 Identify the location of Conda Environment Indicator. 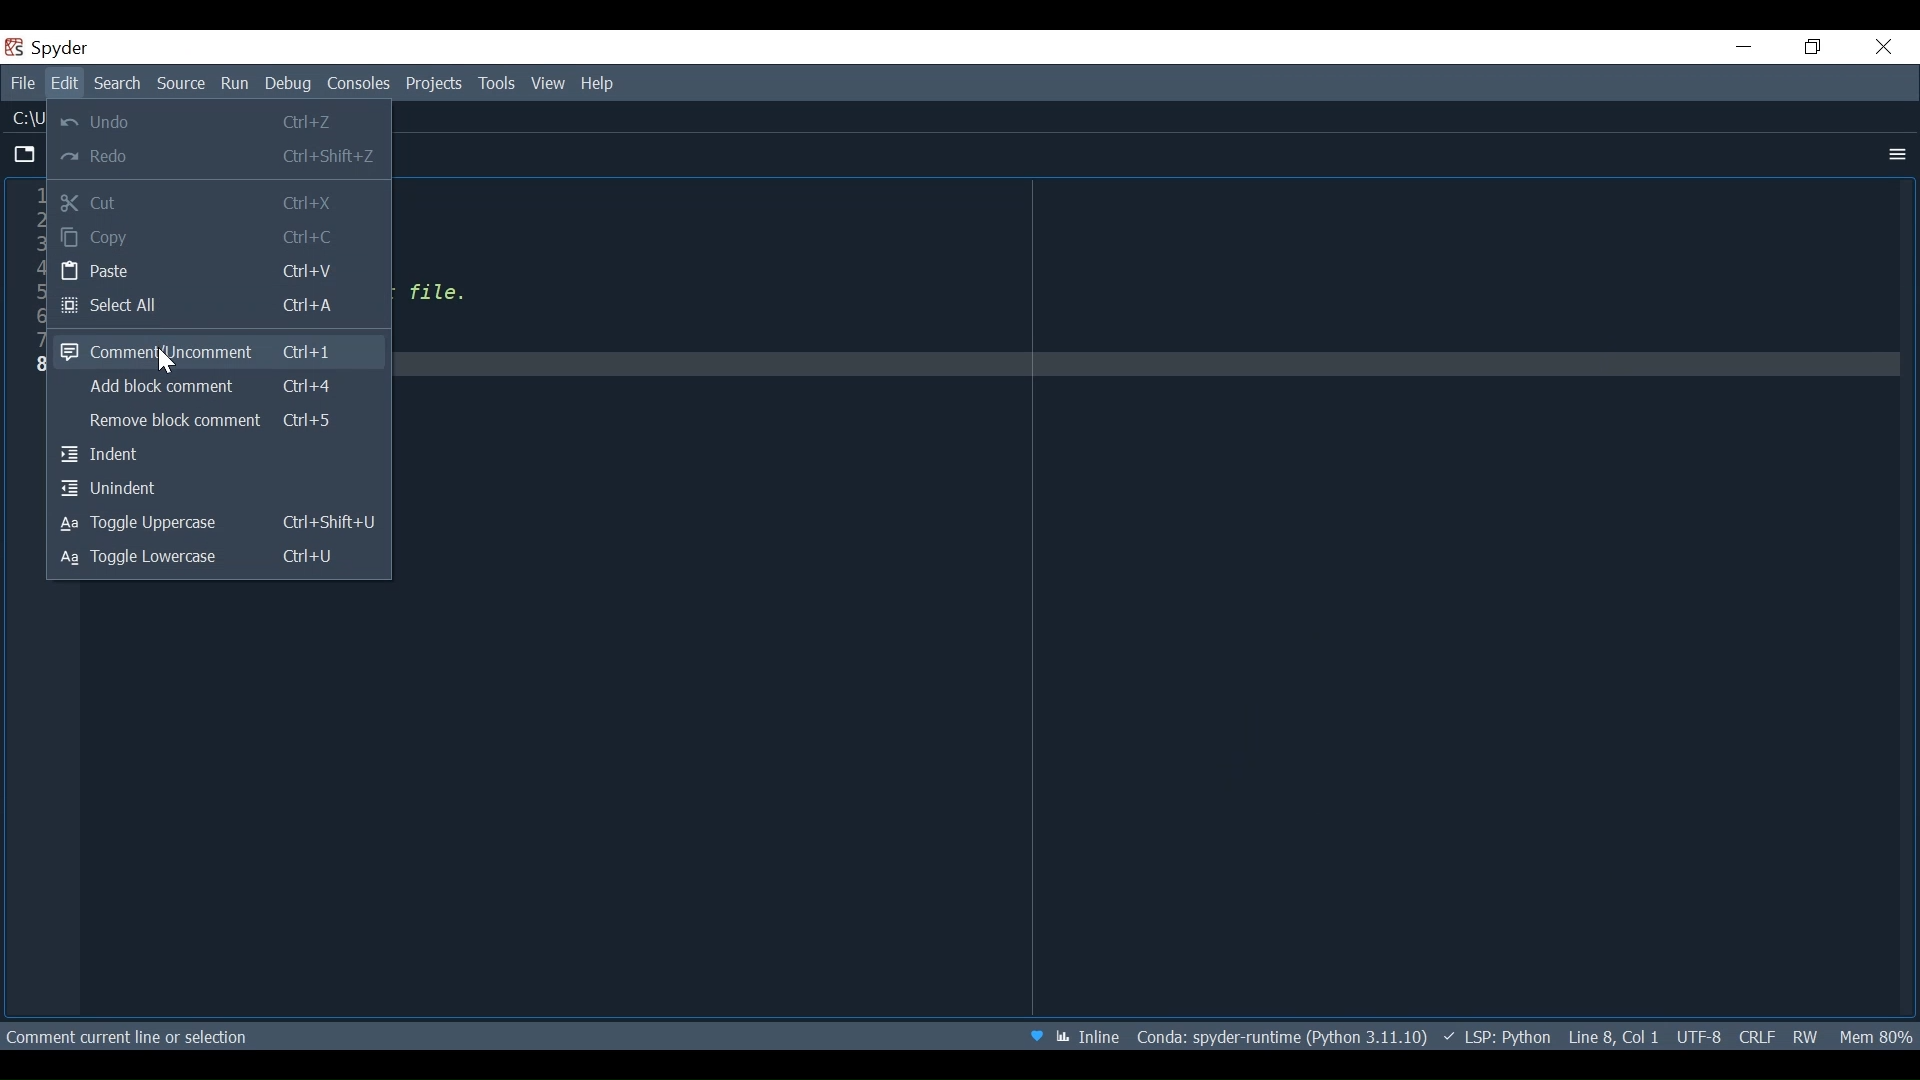
(1280, 1036).